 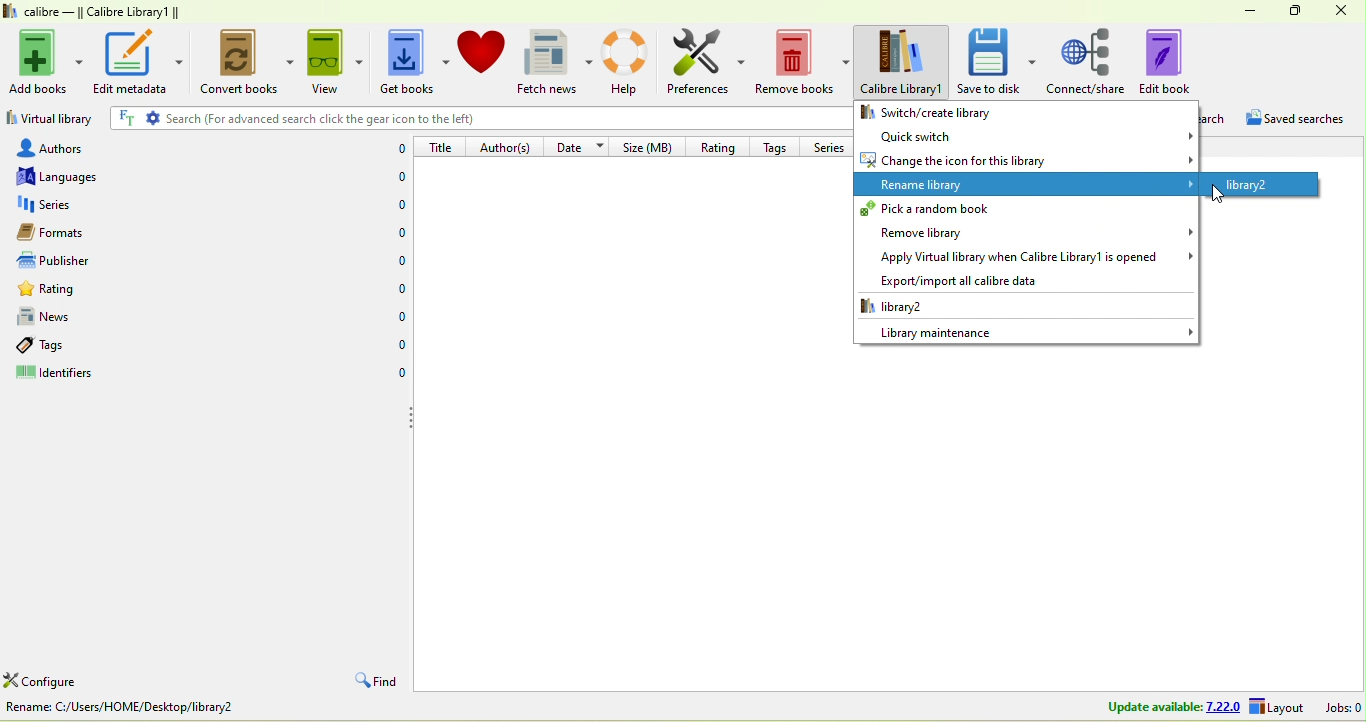 I want to click on 0, so click(x=397, y=375).